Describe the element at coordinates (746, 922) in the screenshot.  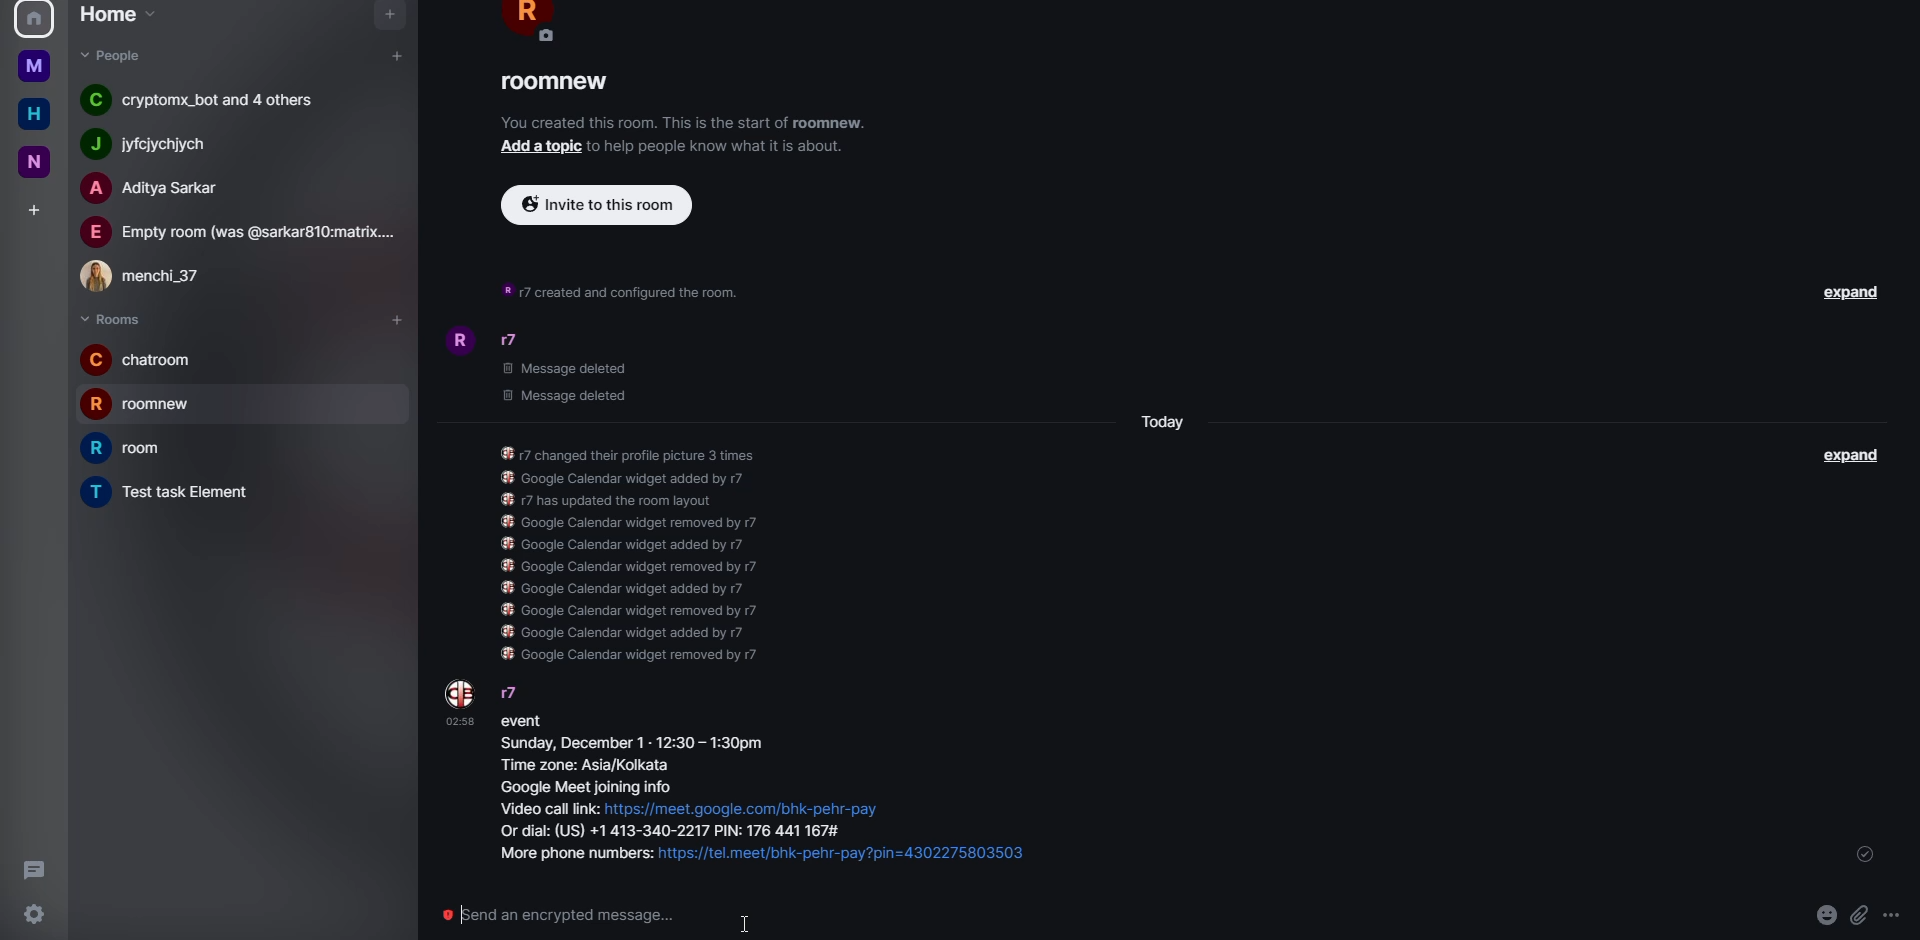
I see `cursor` at that location.